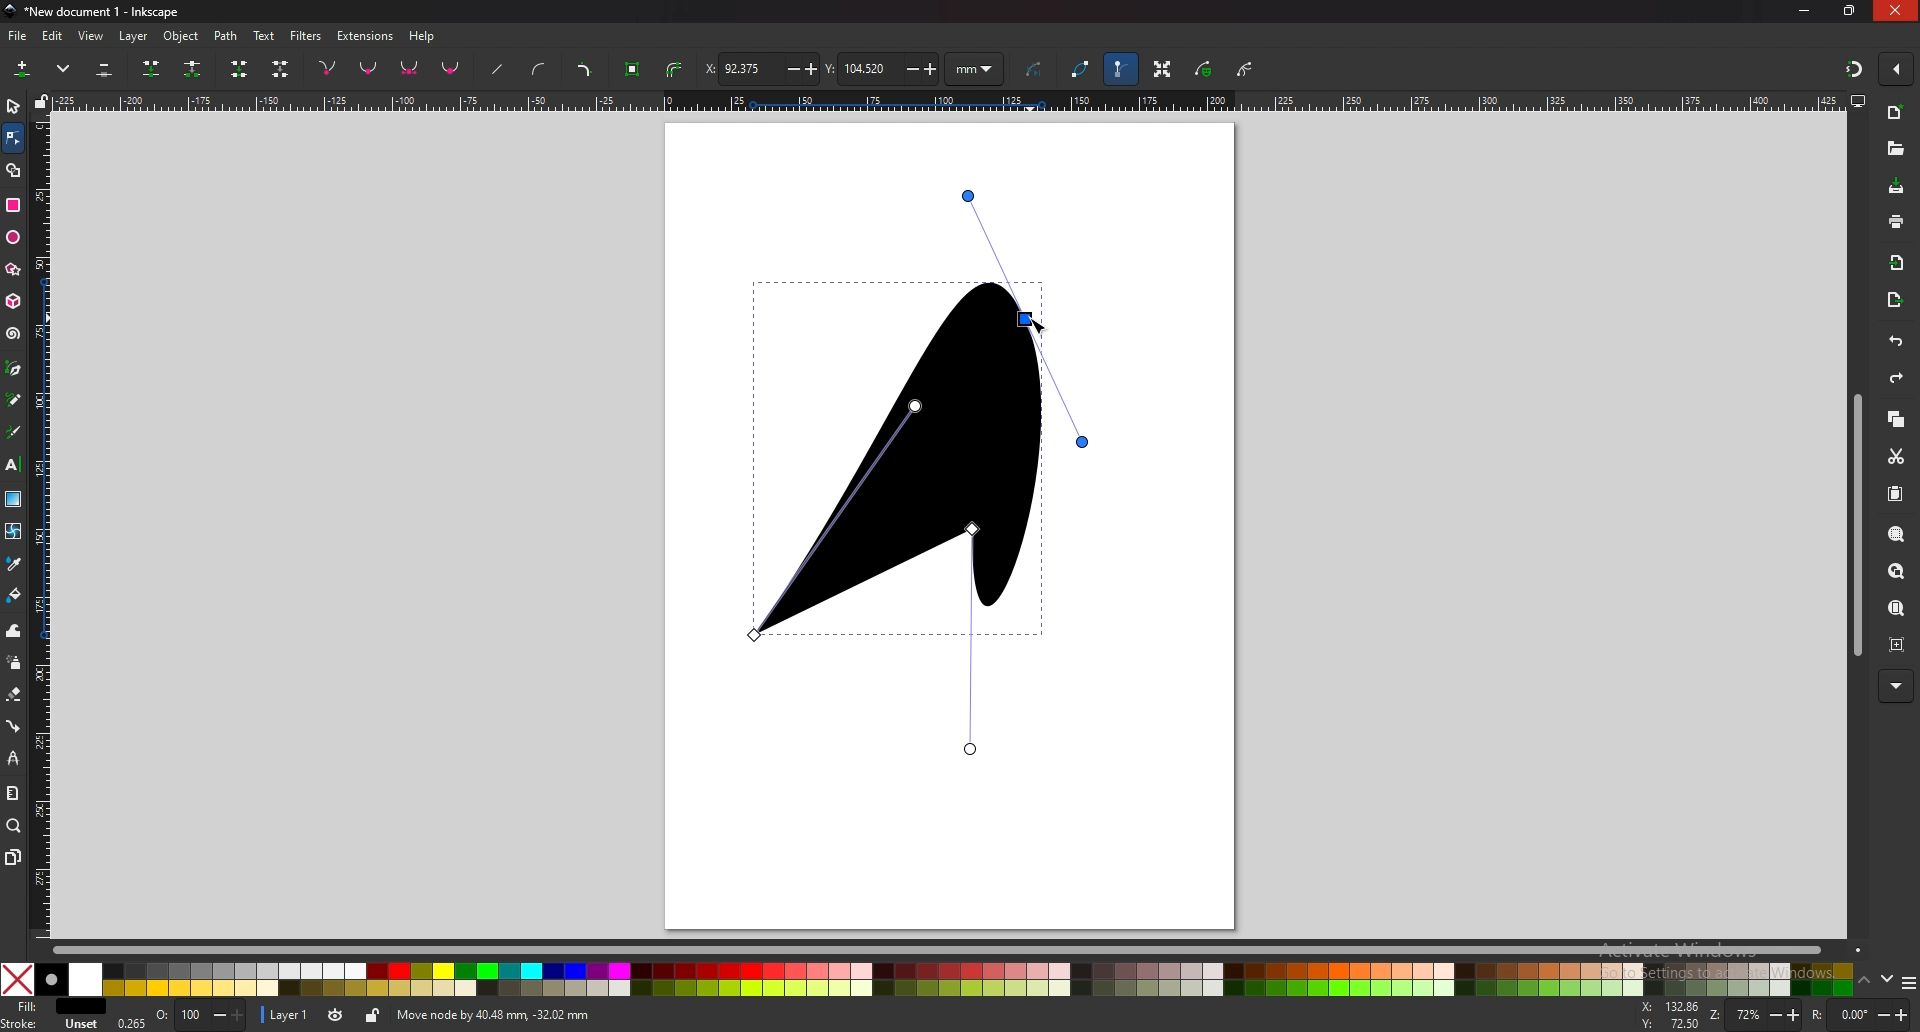  What do you see at coordinates (15, 695) in the screenshot?
I see `eraser` at bounding box center [15, 695].